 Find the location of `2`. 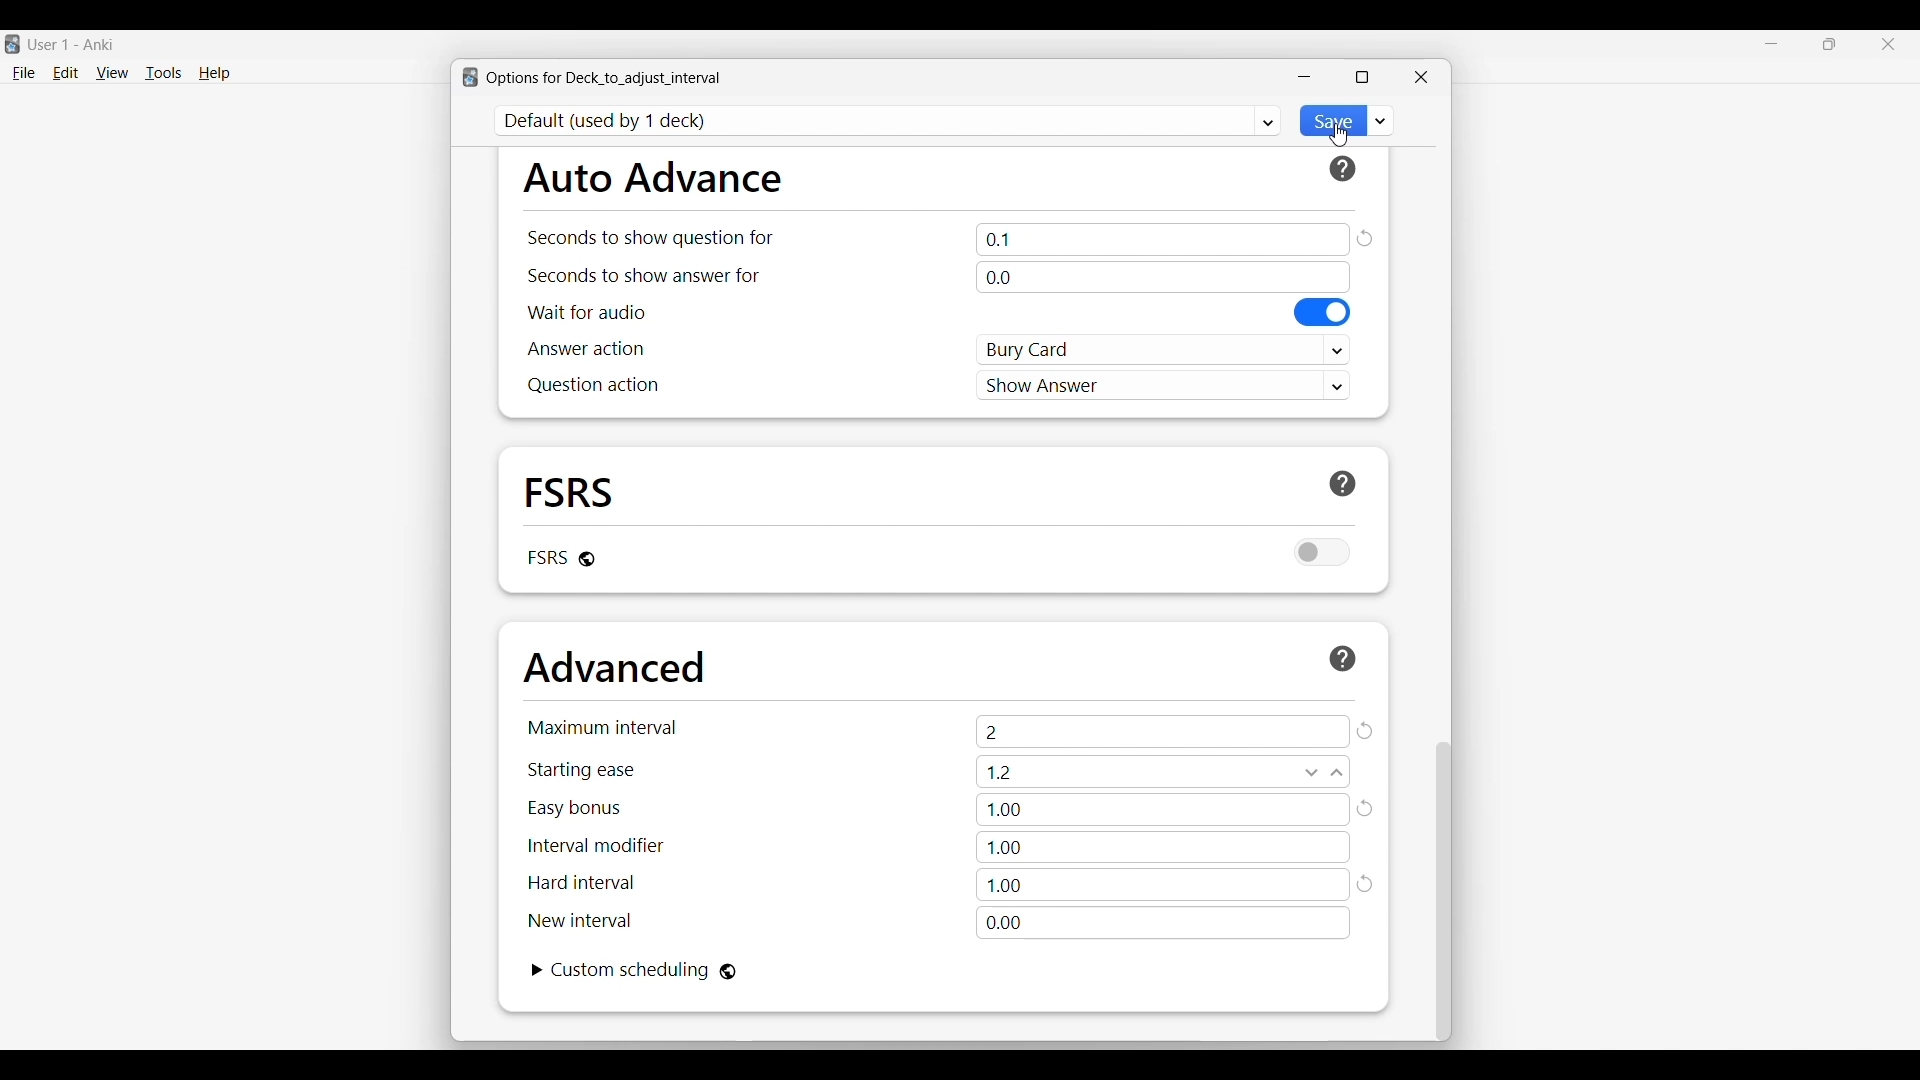

2 is located at coordinates (1163, 731).